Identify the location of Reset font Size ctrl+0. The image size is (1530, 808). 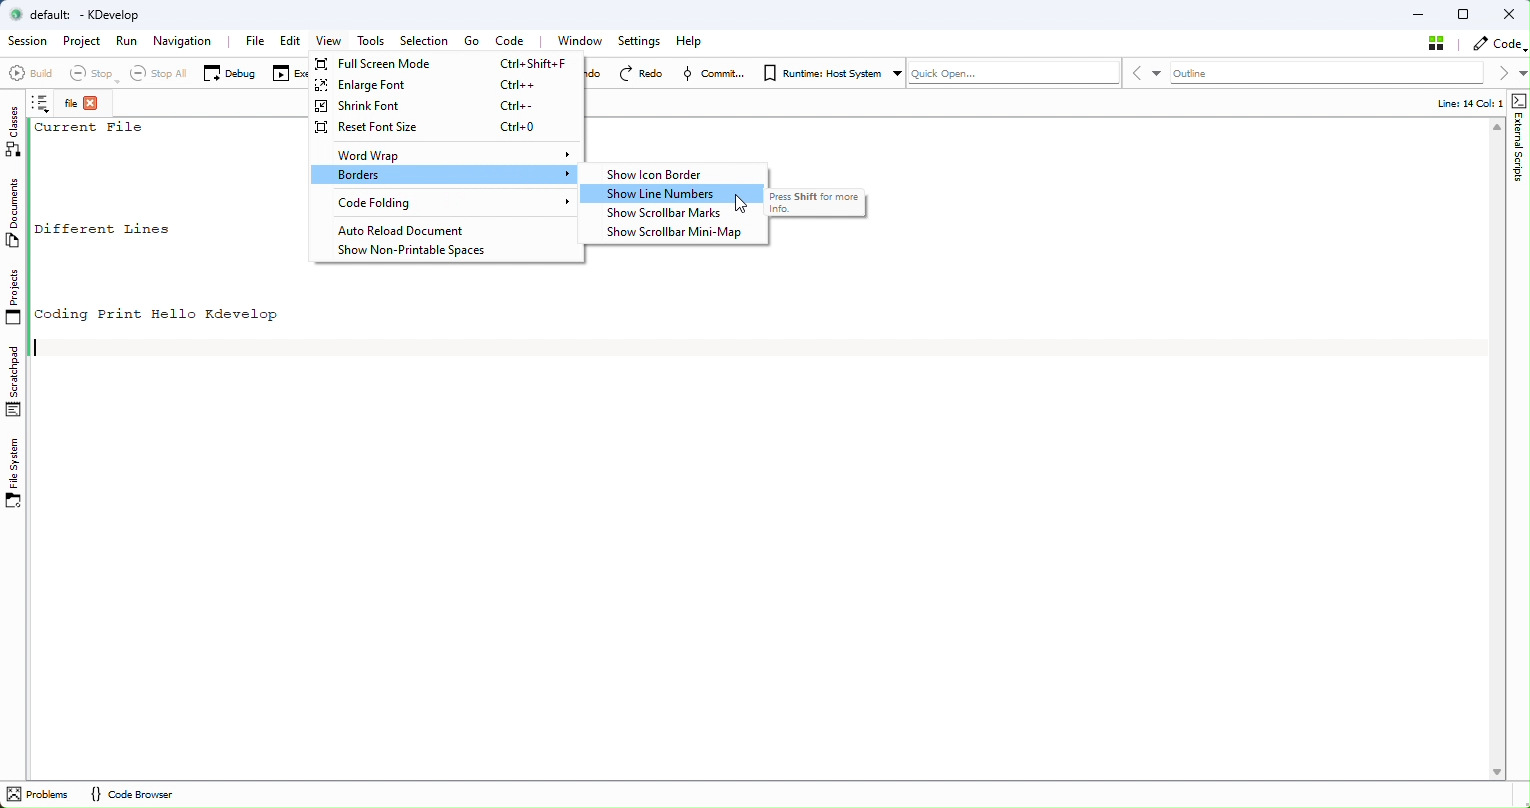
(441, 128).